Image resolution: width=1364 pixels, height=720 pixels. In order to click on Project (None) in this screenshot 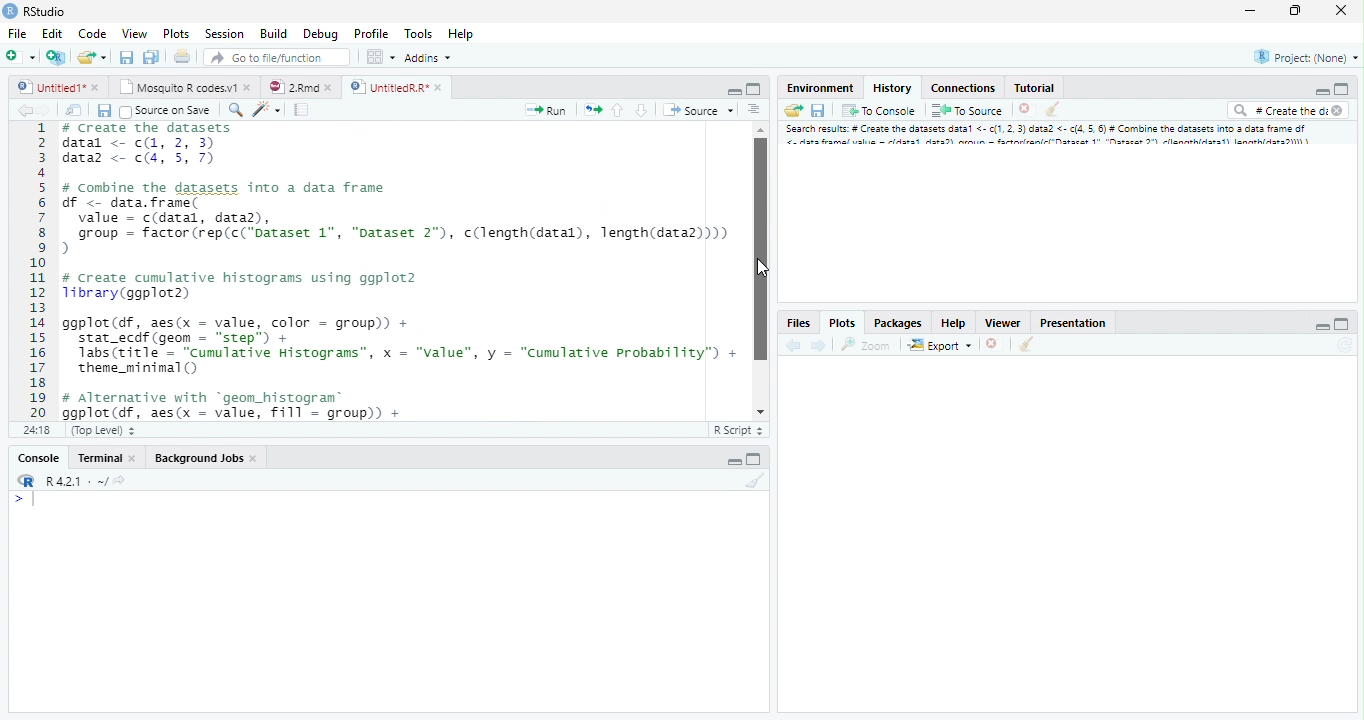, I will do `click(1308, 57)`.